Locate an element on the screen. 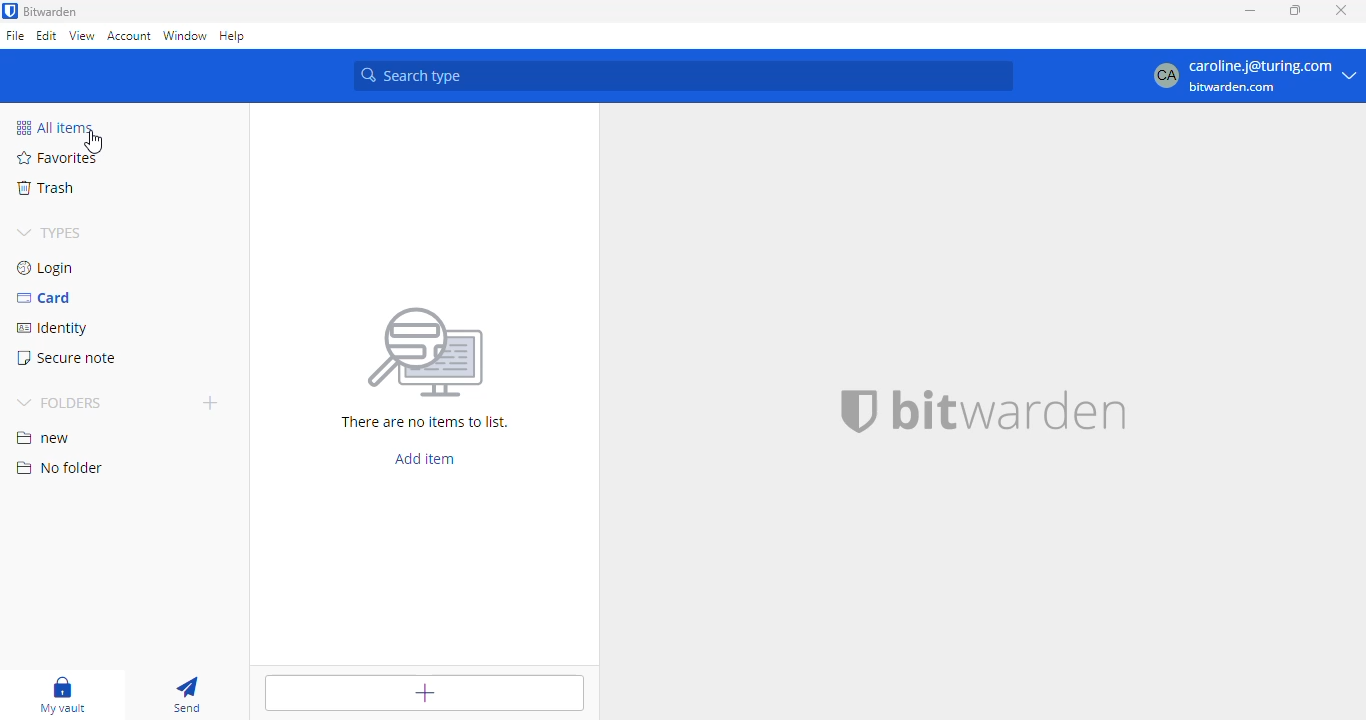 Image resolution: width=1366 pixels, height=720 pixels. help is located at coordinates (231, 37).